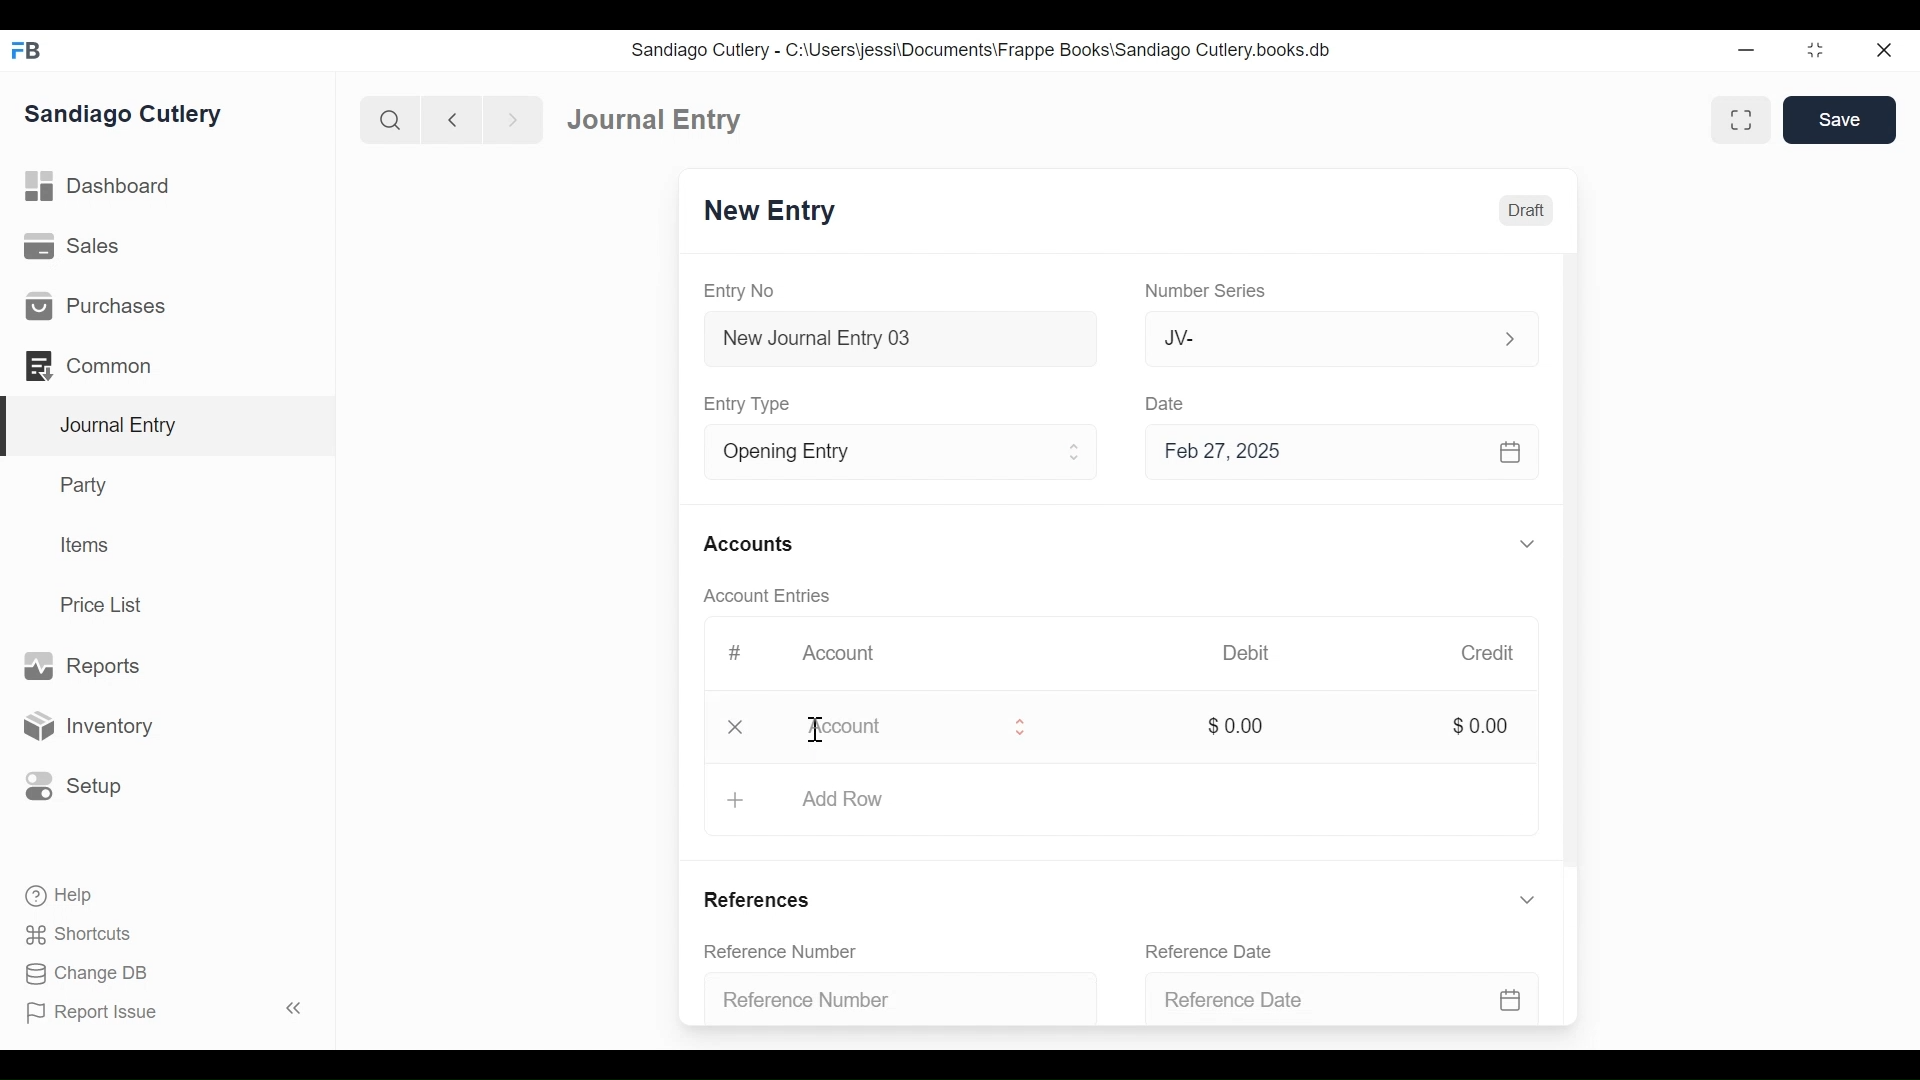 This screenshot has width=1920, height=1080. What do you see at coordinates (771, 212) in the screenshot?
I see `New Entry` at bounding box center [771, 212].